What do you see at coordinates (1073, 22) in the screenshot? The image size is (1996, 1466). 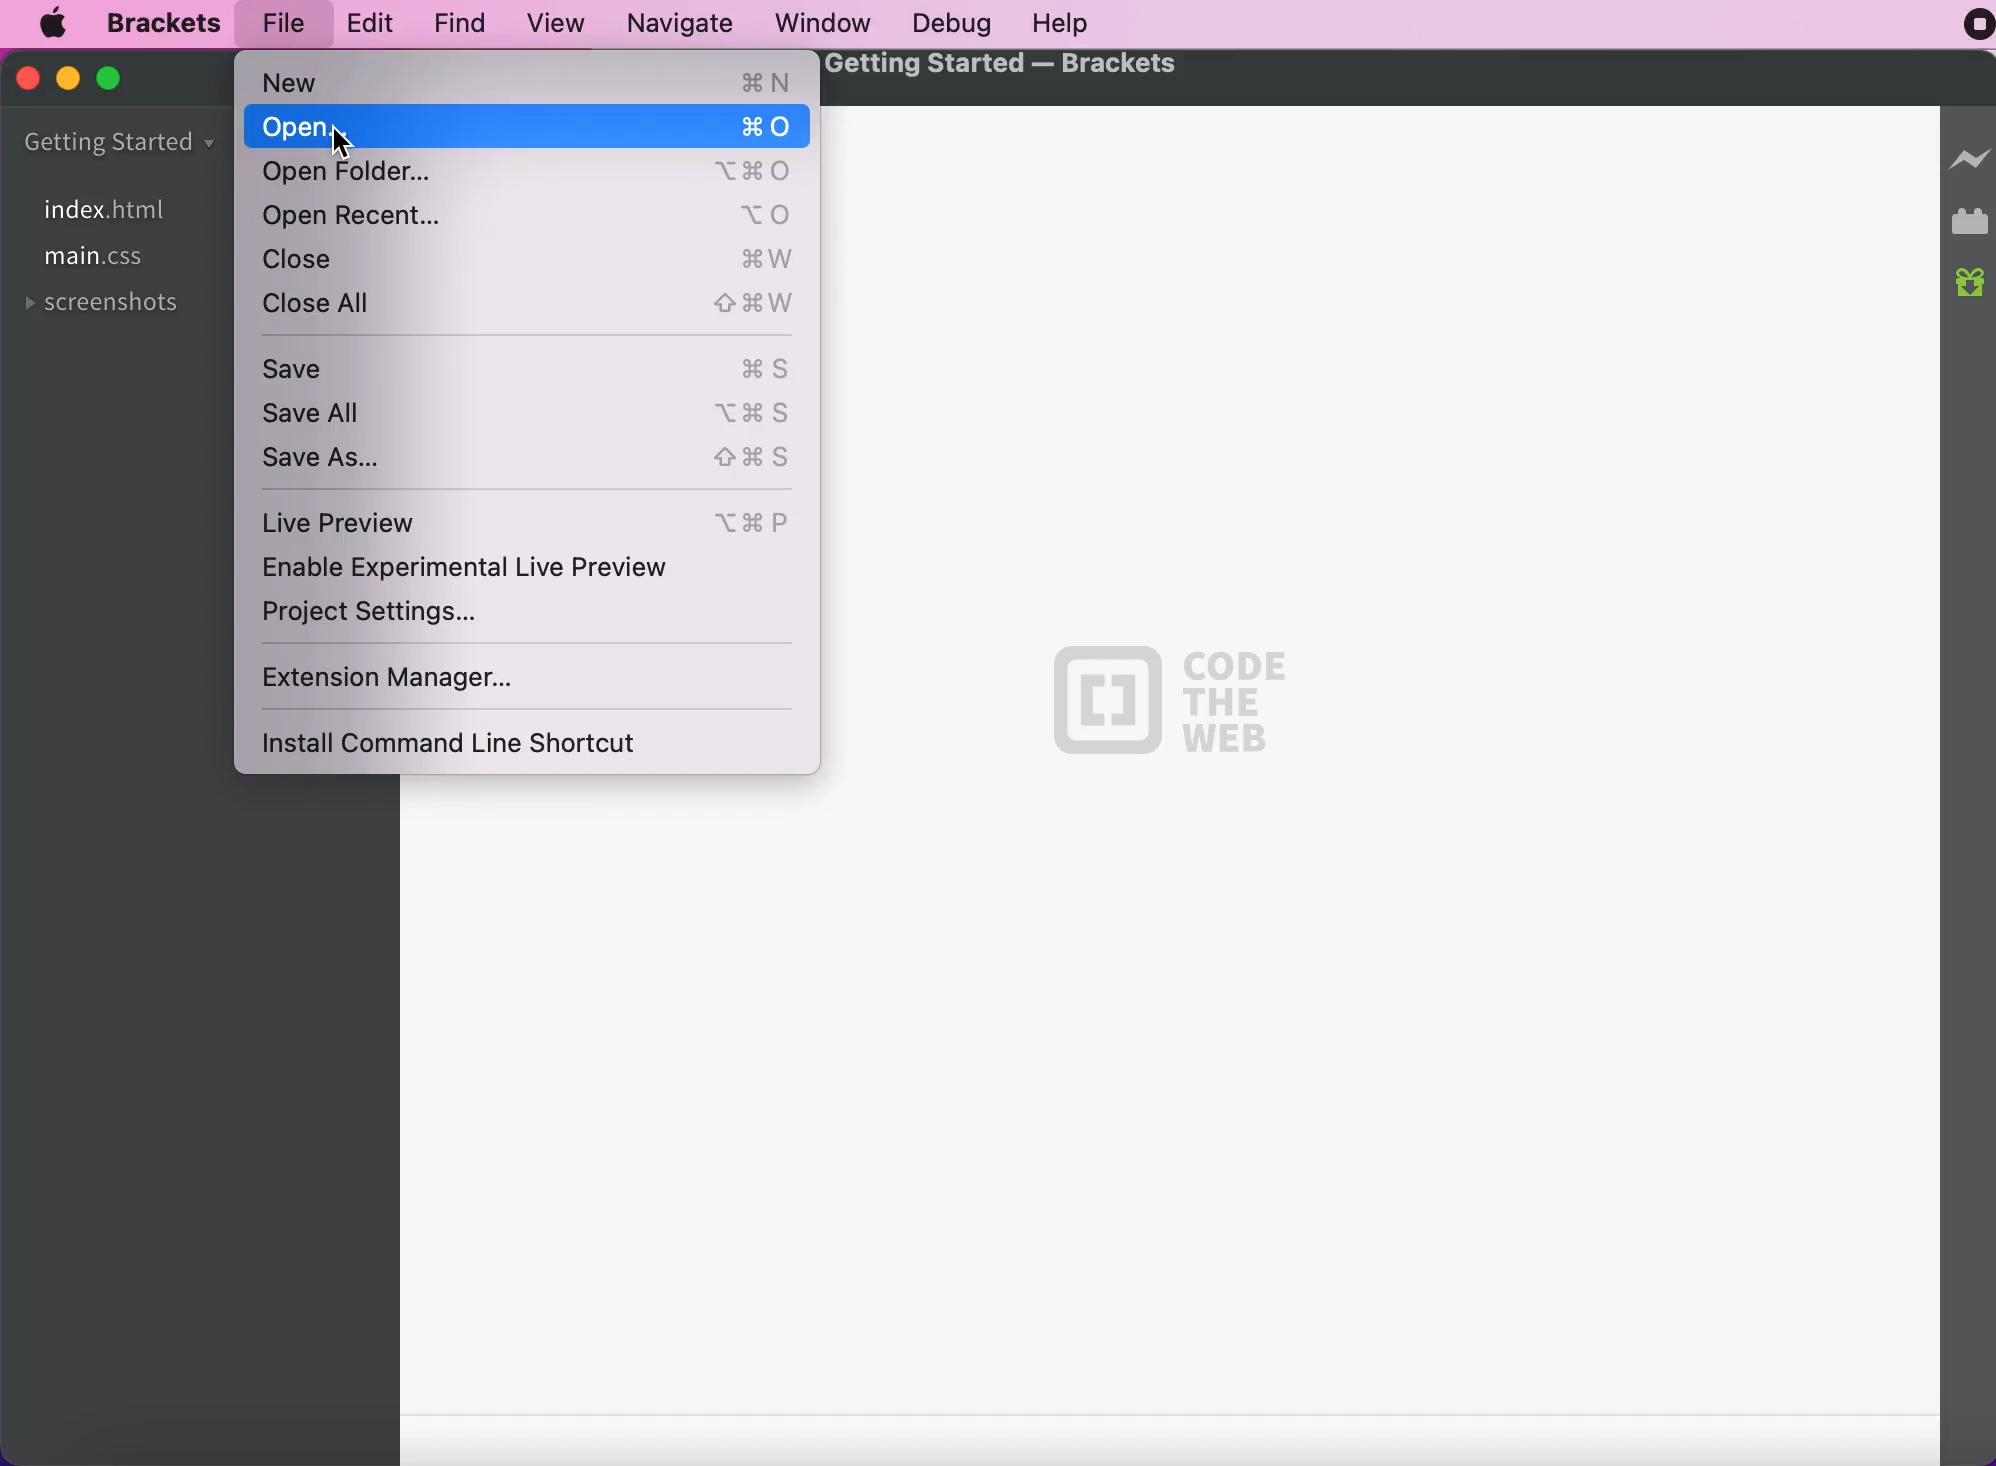 I see `help` at bounding box center [1073, 22].